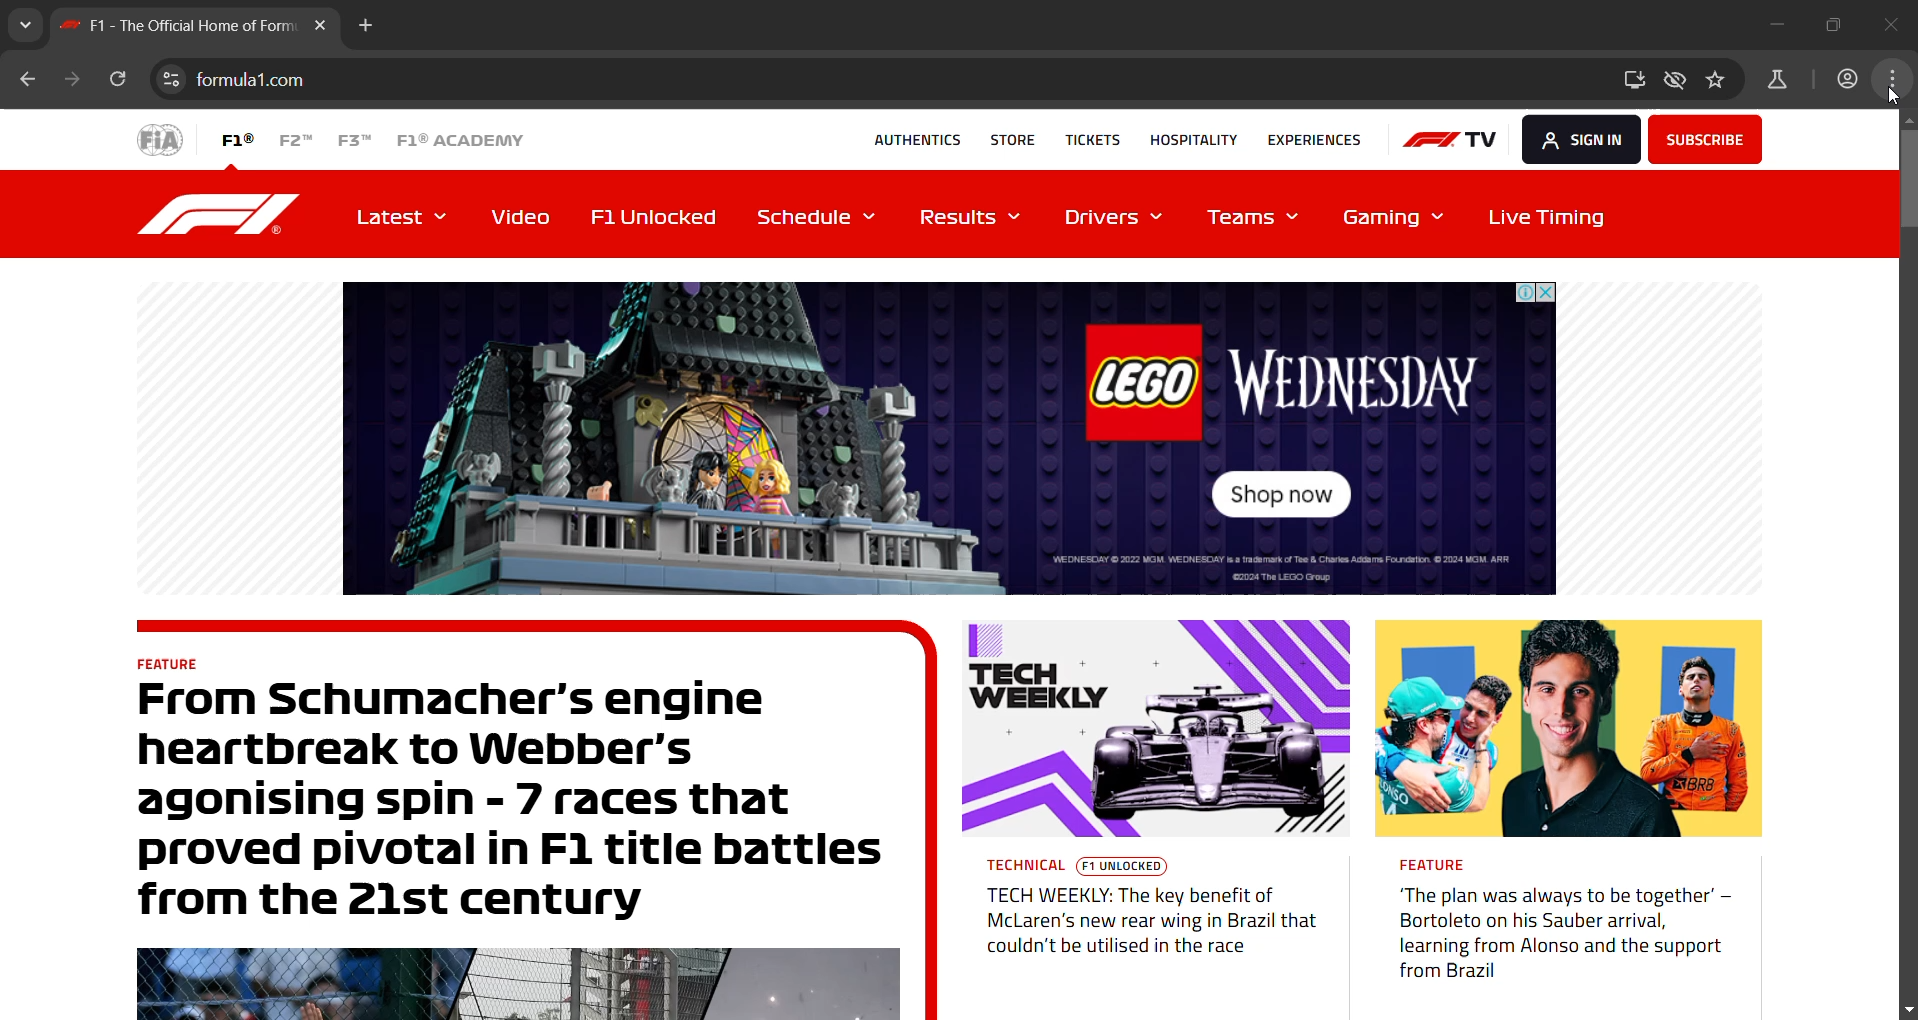 The image size is (1918, 1020). What do you see at coordinates (1579, 139) in the screenshot?
I see `SGN IN` at bounding box center [1579, 139].